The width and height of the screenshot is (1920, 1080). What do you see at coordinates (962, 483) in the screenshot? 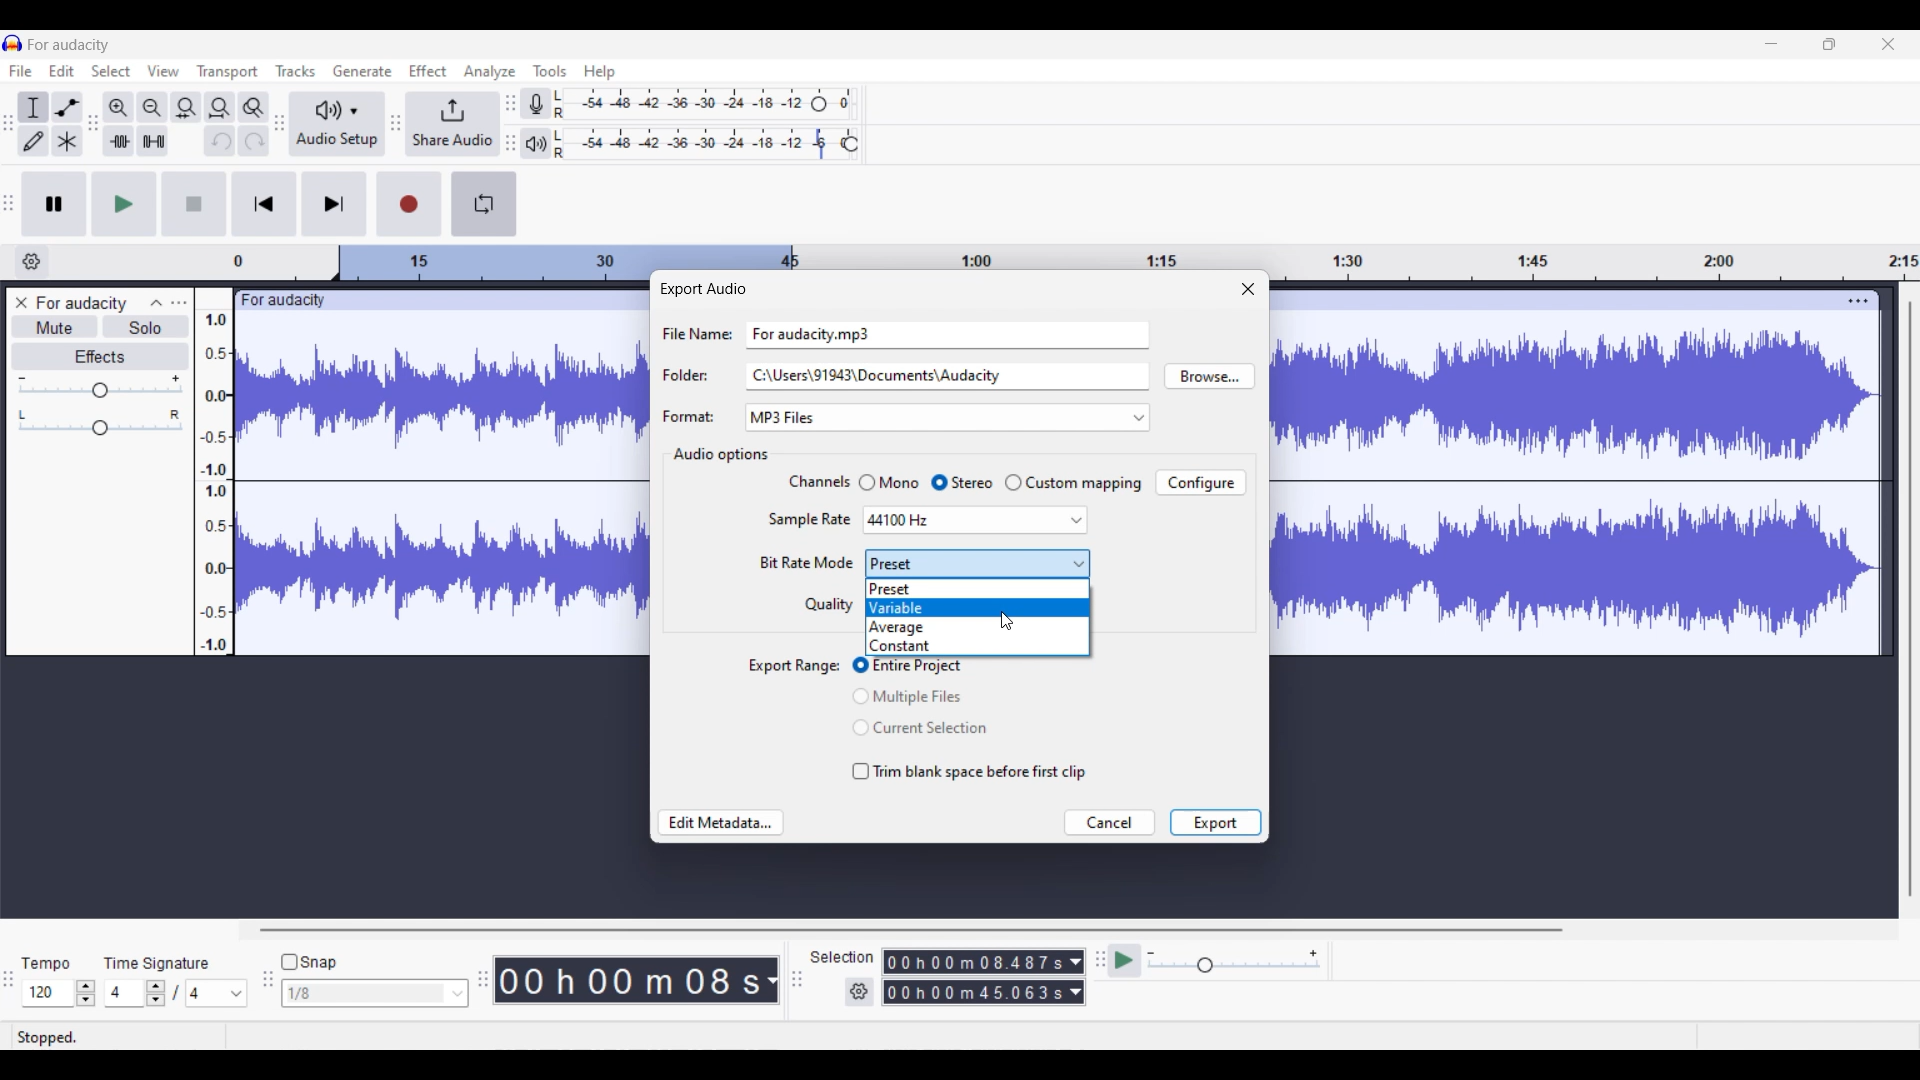
I see `Toggle for Stereo, current selection` at bounding box center [962, 483].